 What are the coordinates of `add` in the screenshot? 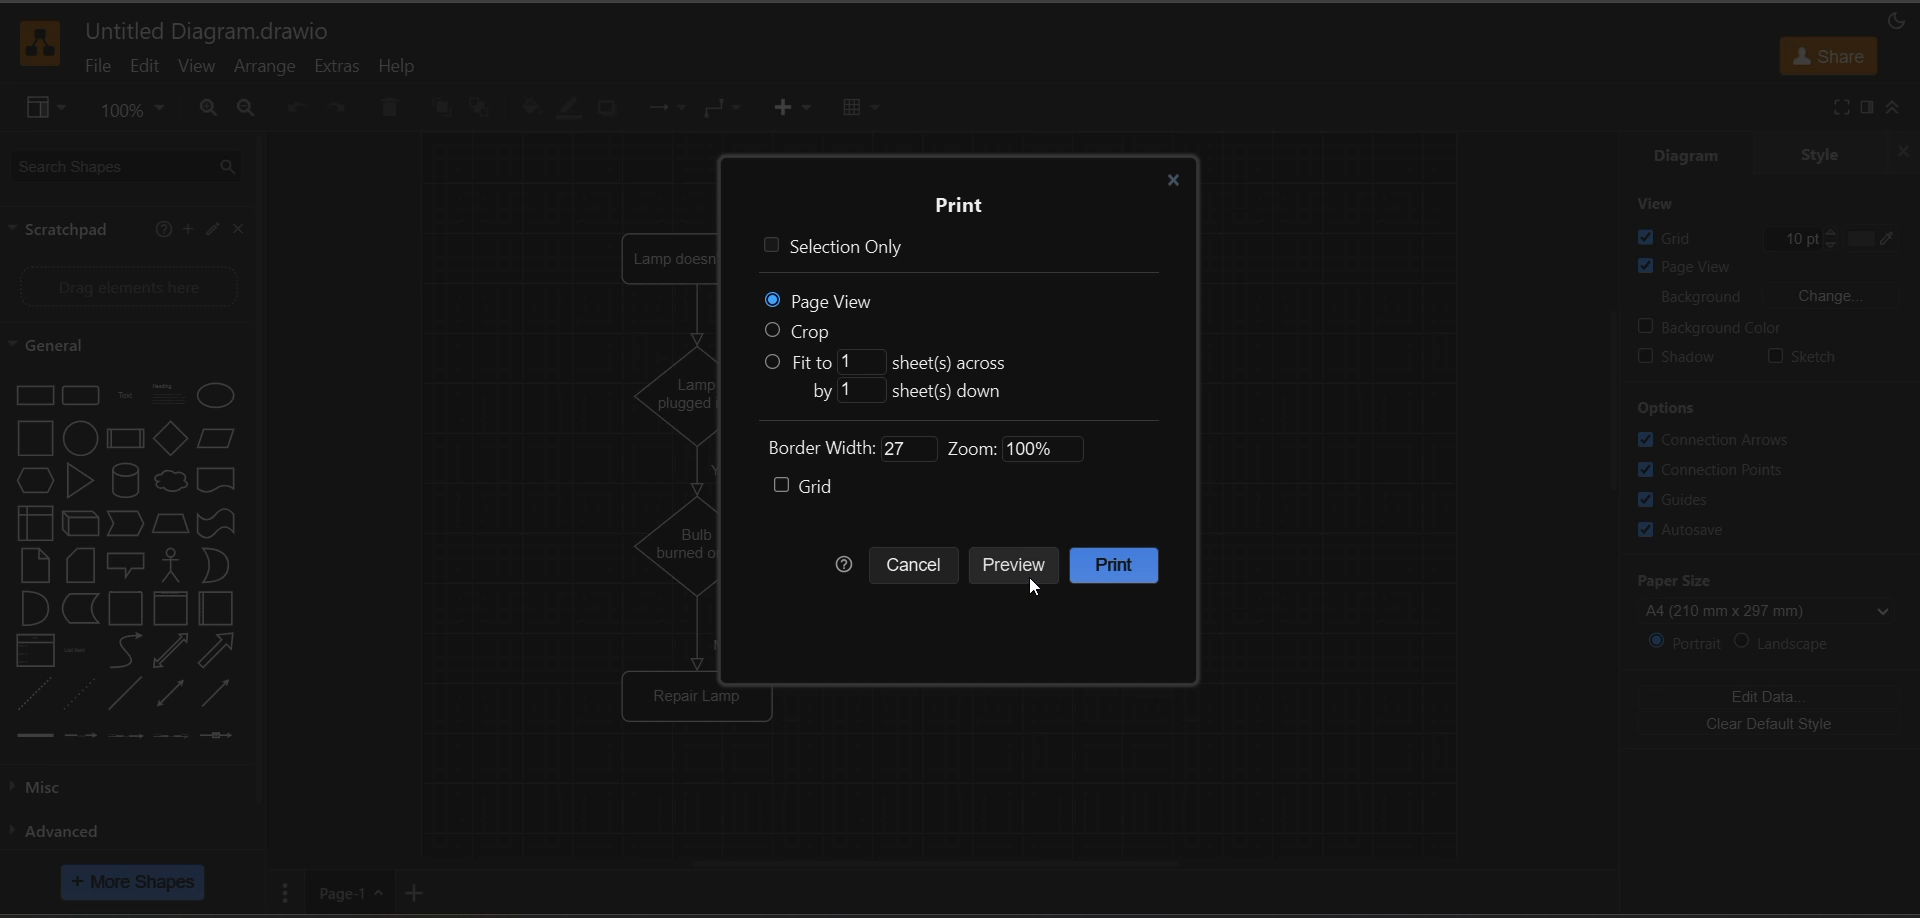 It's located at (186, 228).